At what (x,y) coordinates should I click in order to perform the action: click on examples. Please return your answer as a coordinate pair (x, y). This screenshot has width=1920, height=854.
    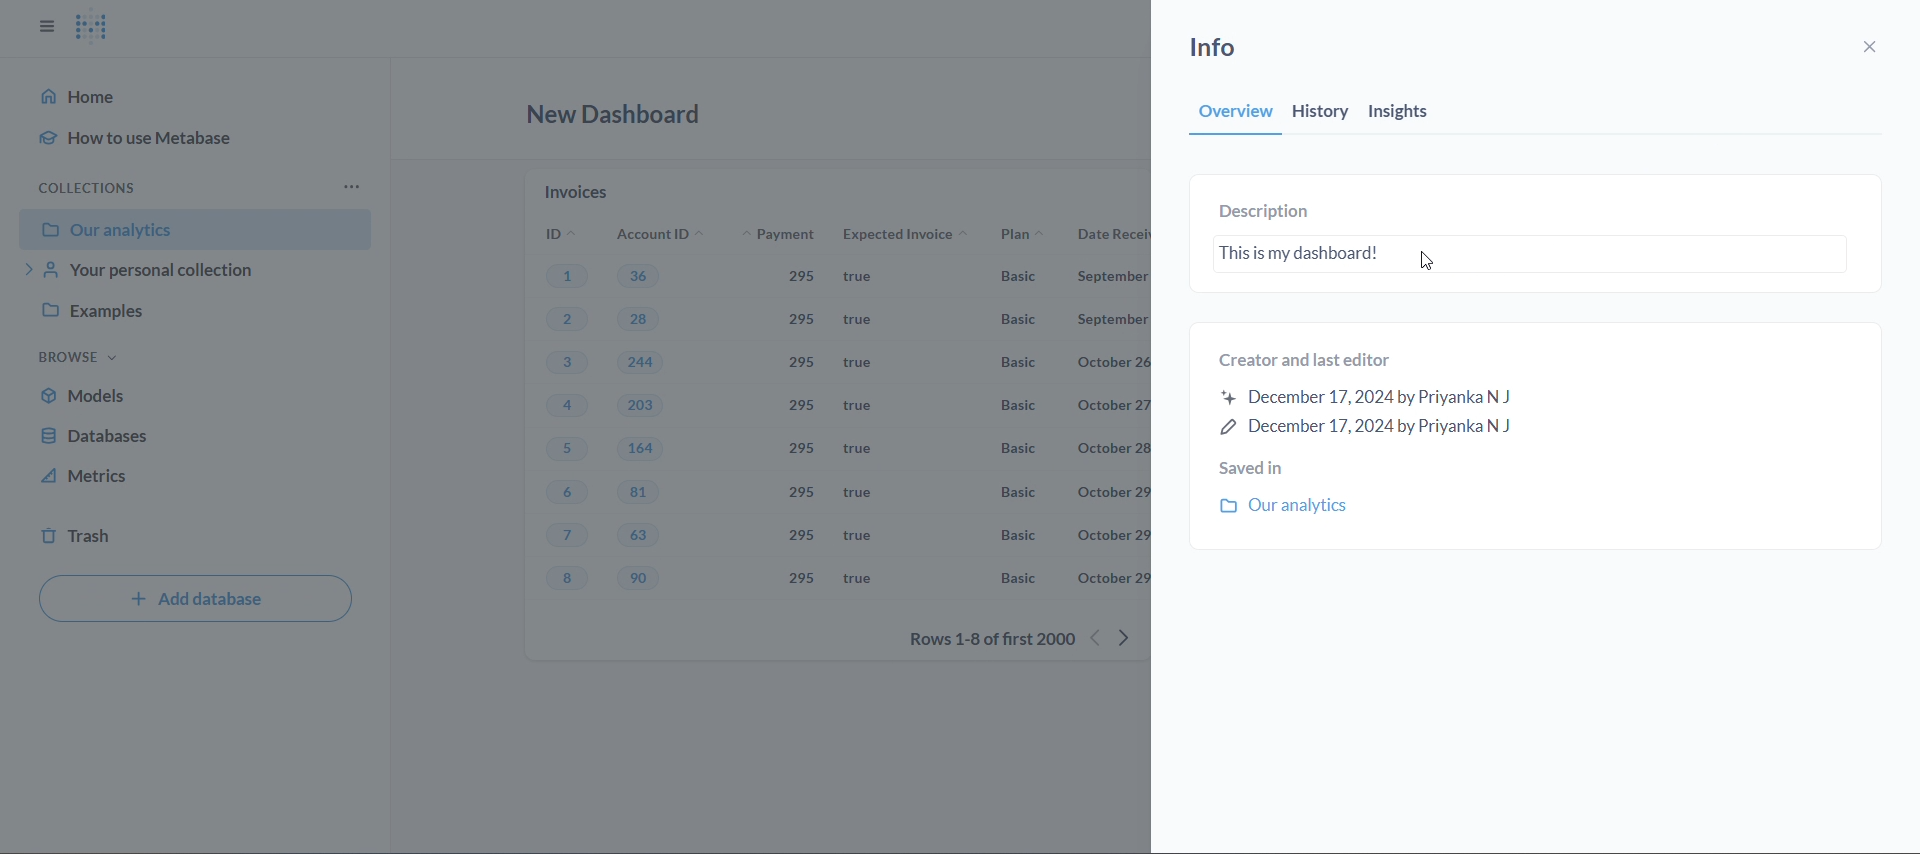
    Looking at the image, I should click on (188, 314).